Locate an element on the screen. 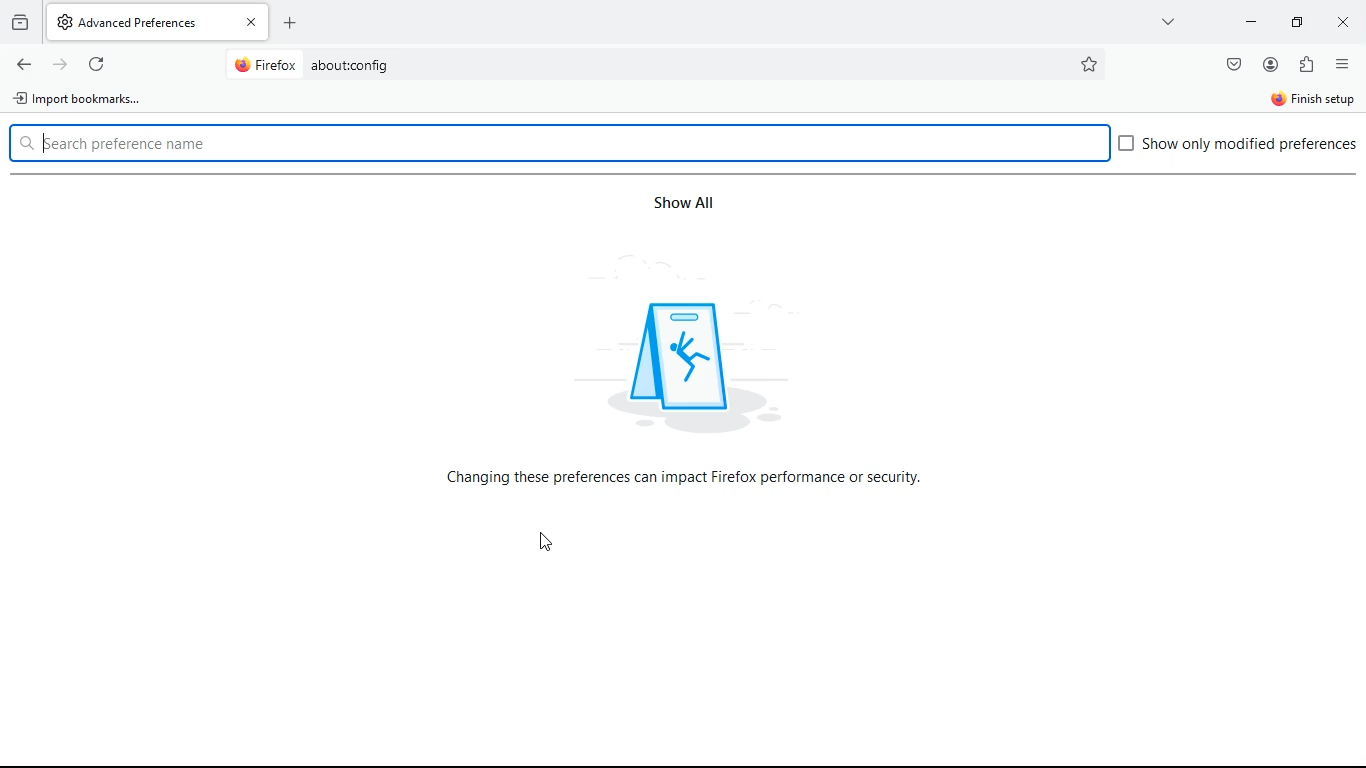 This screenshot has height=768, width=1366. text is located at coordinates (684, 480).